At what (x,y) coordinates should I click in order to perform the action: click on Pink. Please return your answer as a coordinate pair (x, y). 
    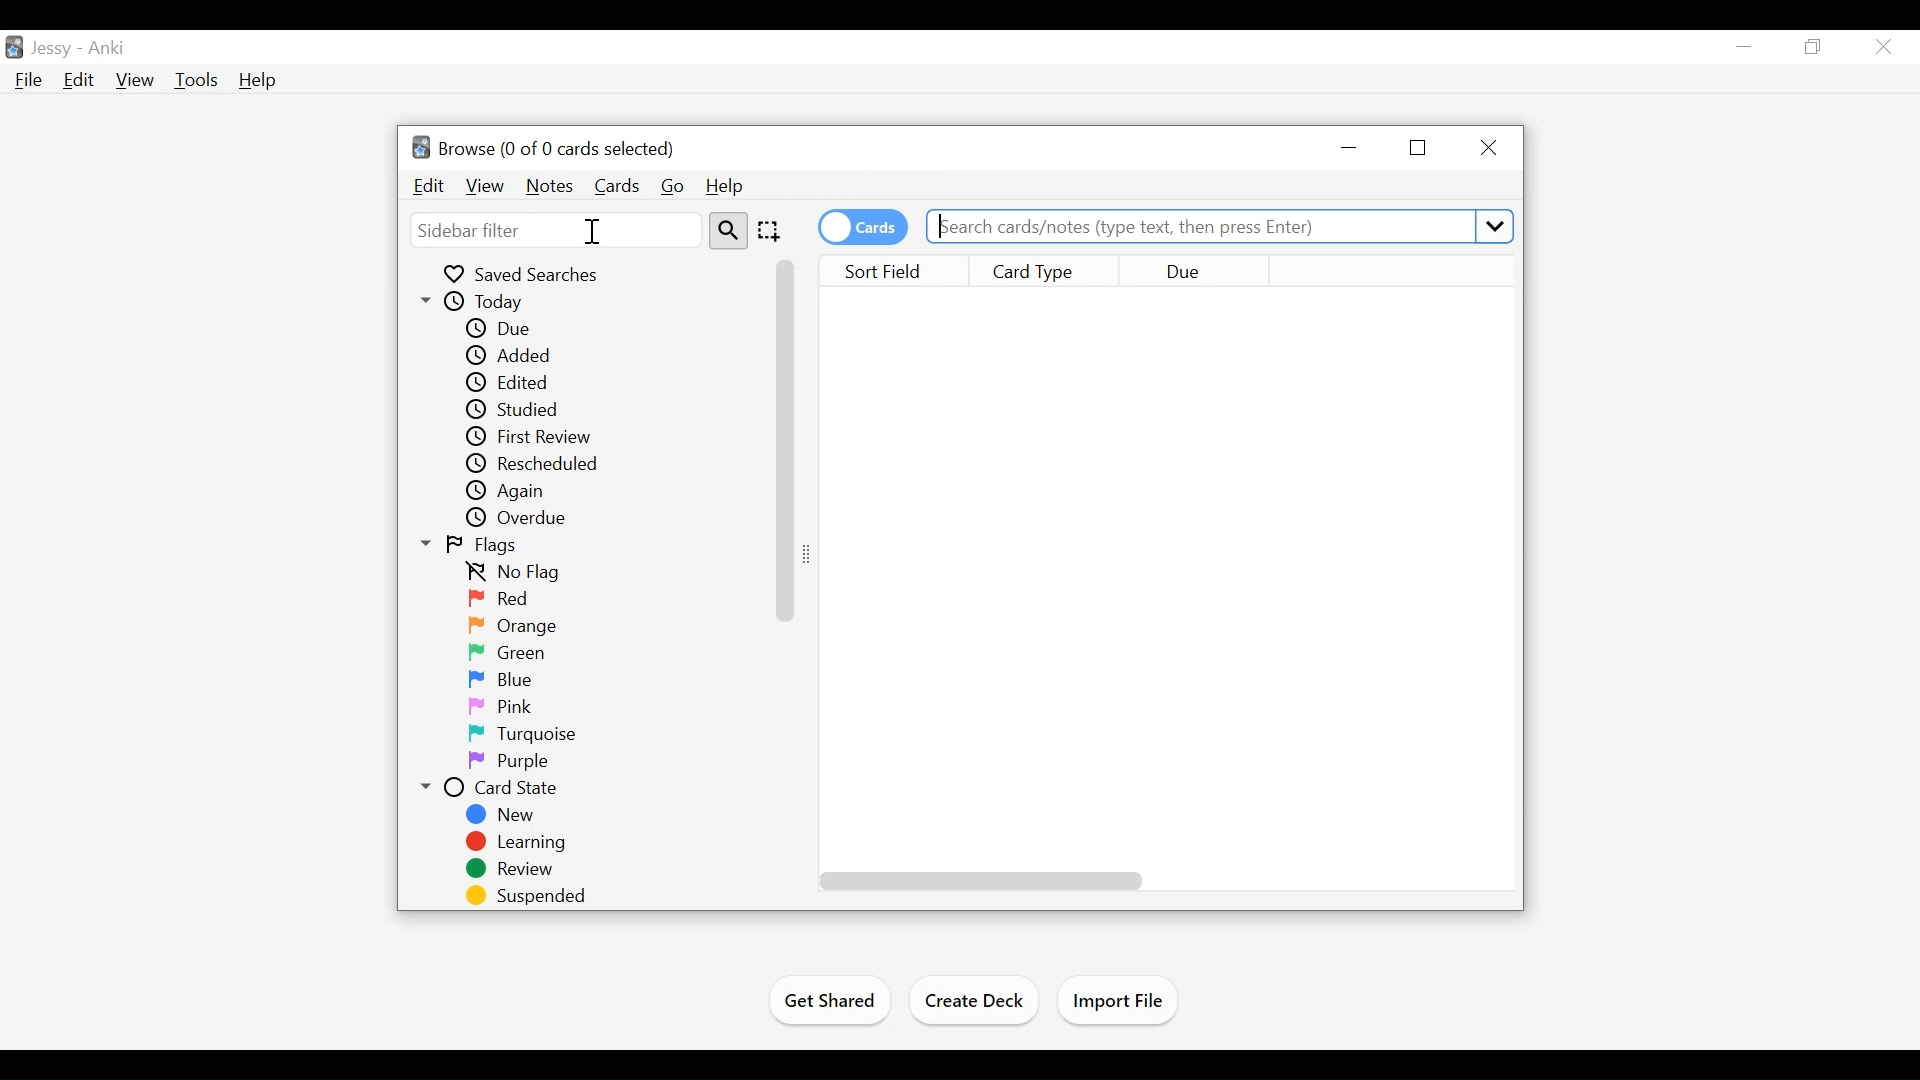
    Looking at the image, I should click on (503, 707).